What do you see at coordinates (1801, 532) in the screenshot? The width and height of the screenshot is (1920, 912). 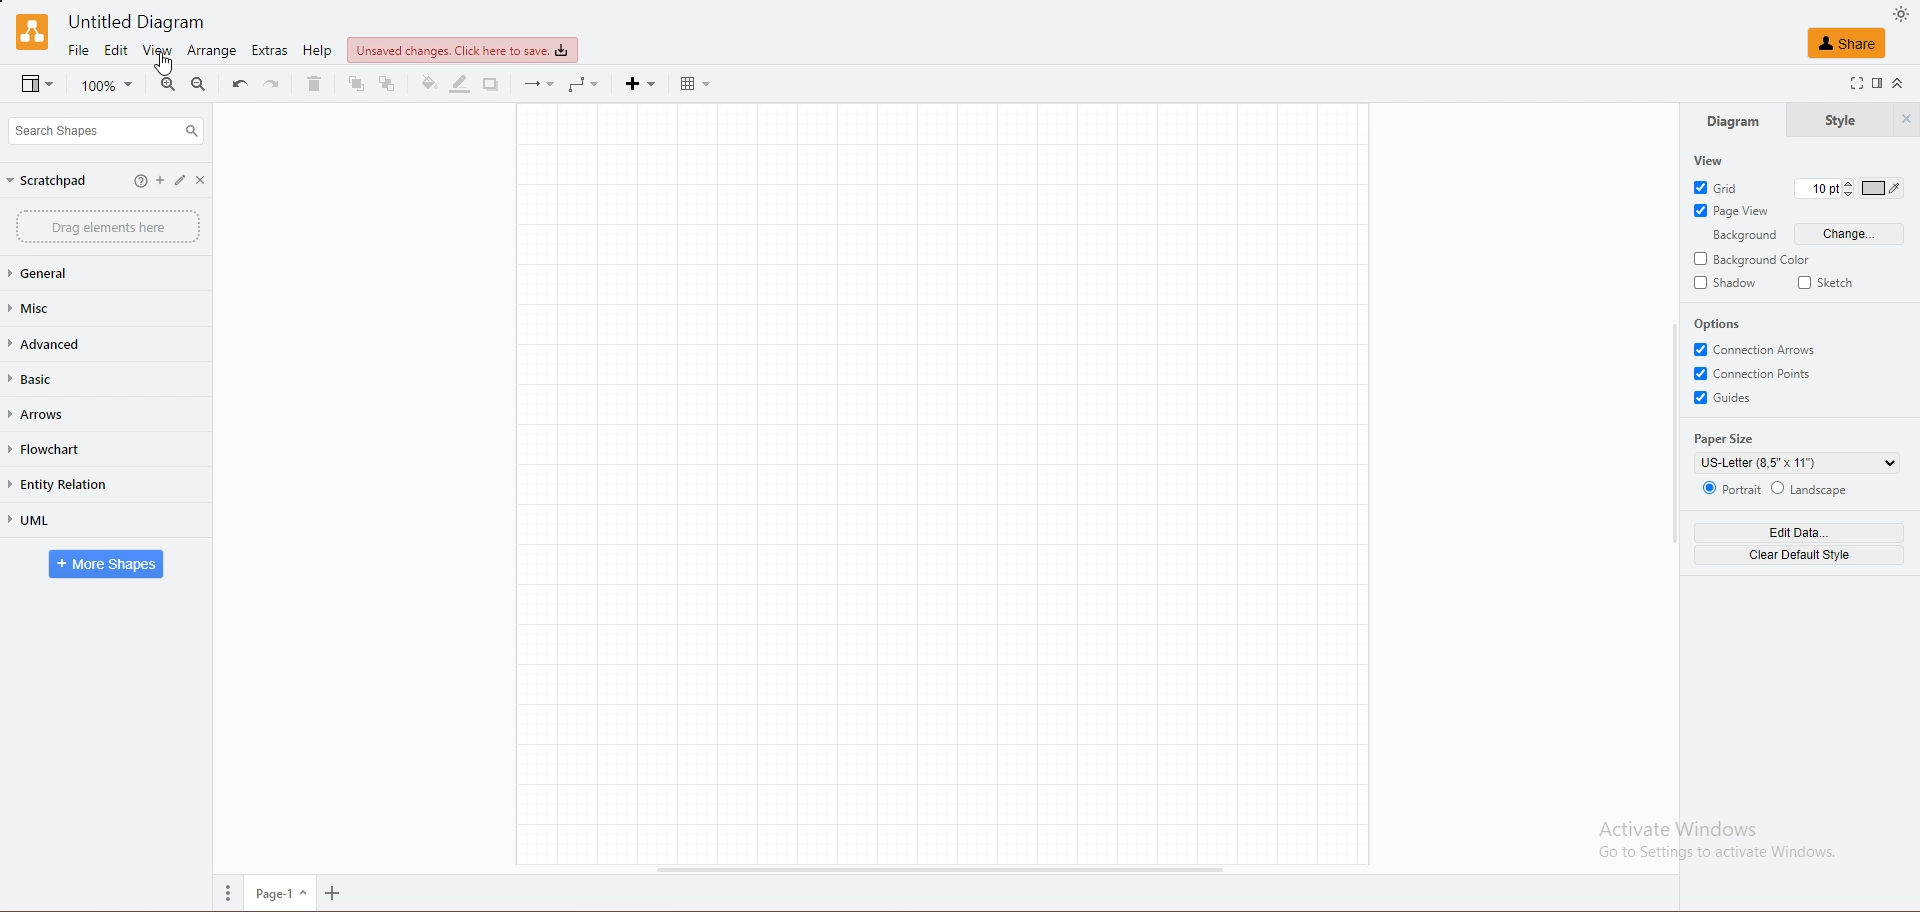 I see `edit data` at bounding box center [1801, 532].